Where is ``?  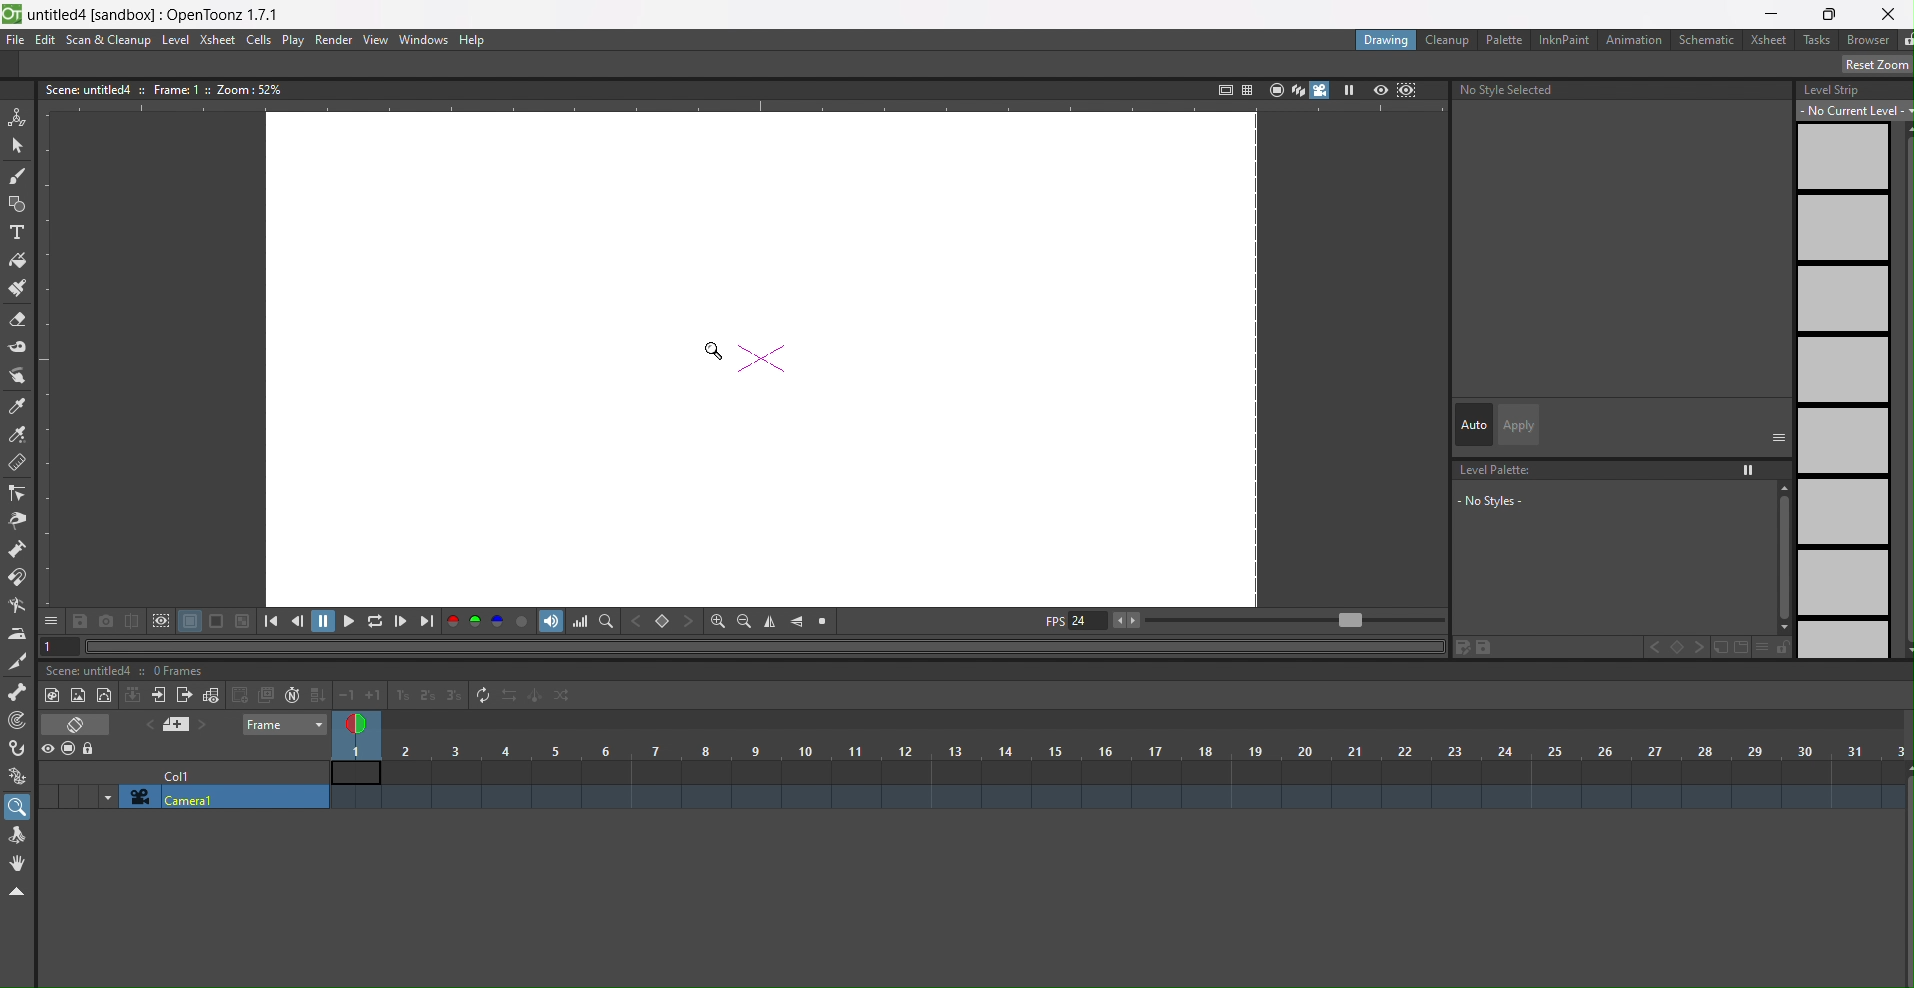
 is located at coordinates (608, 620).